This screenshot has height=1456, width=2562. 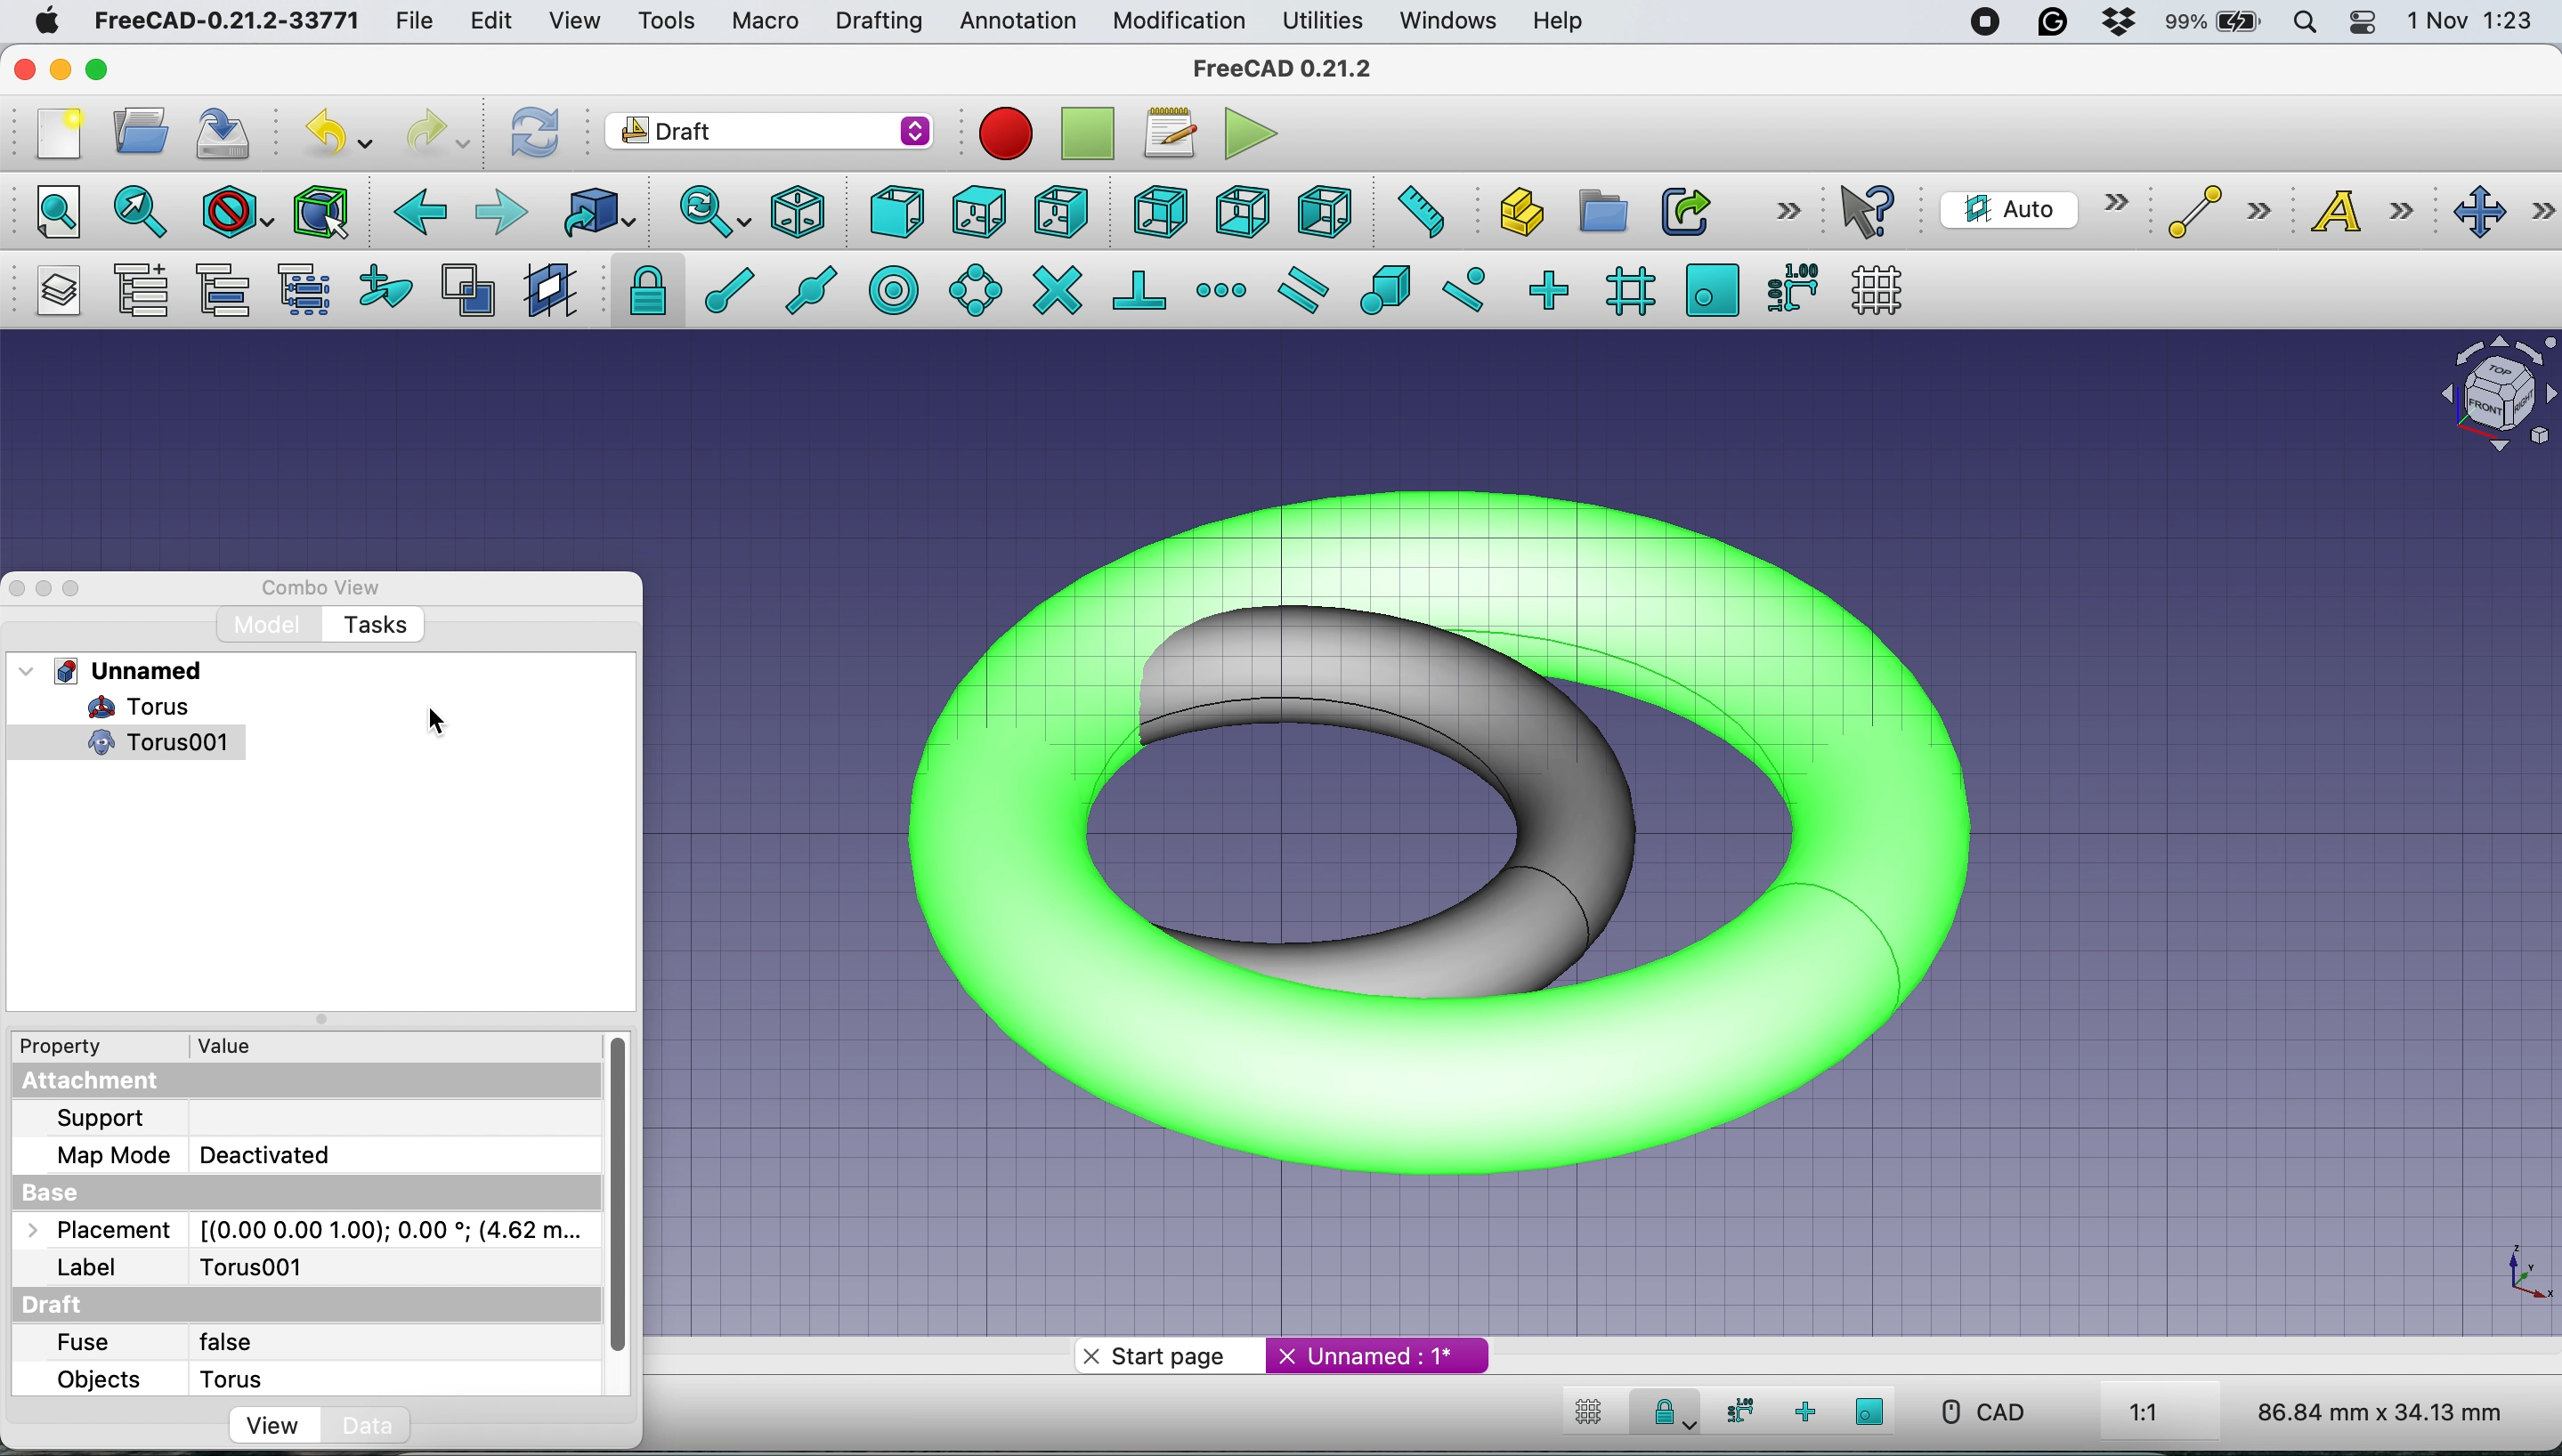 I want to click on view, so click(x=574, y=23).